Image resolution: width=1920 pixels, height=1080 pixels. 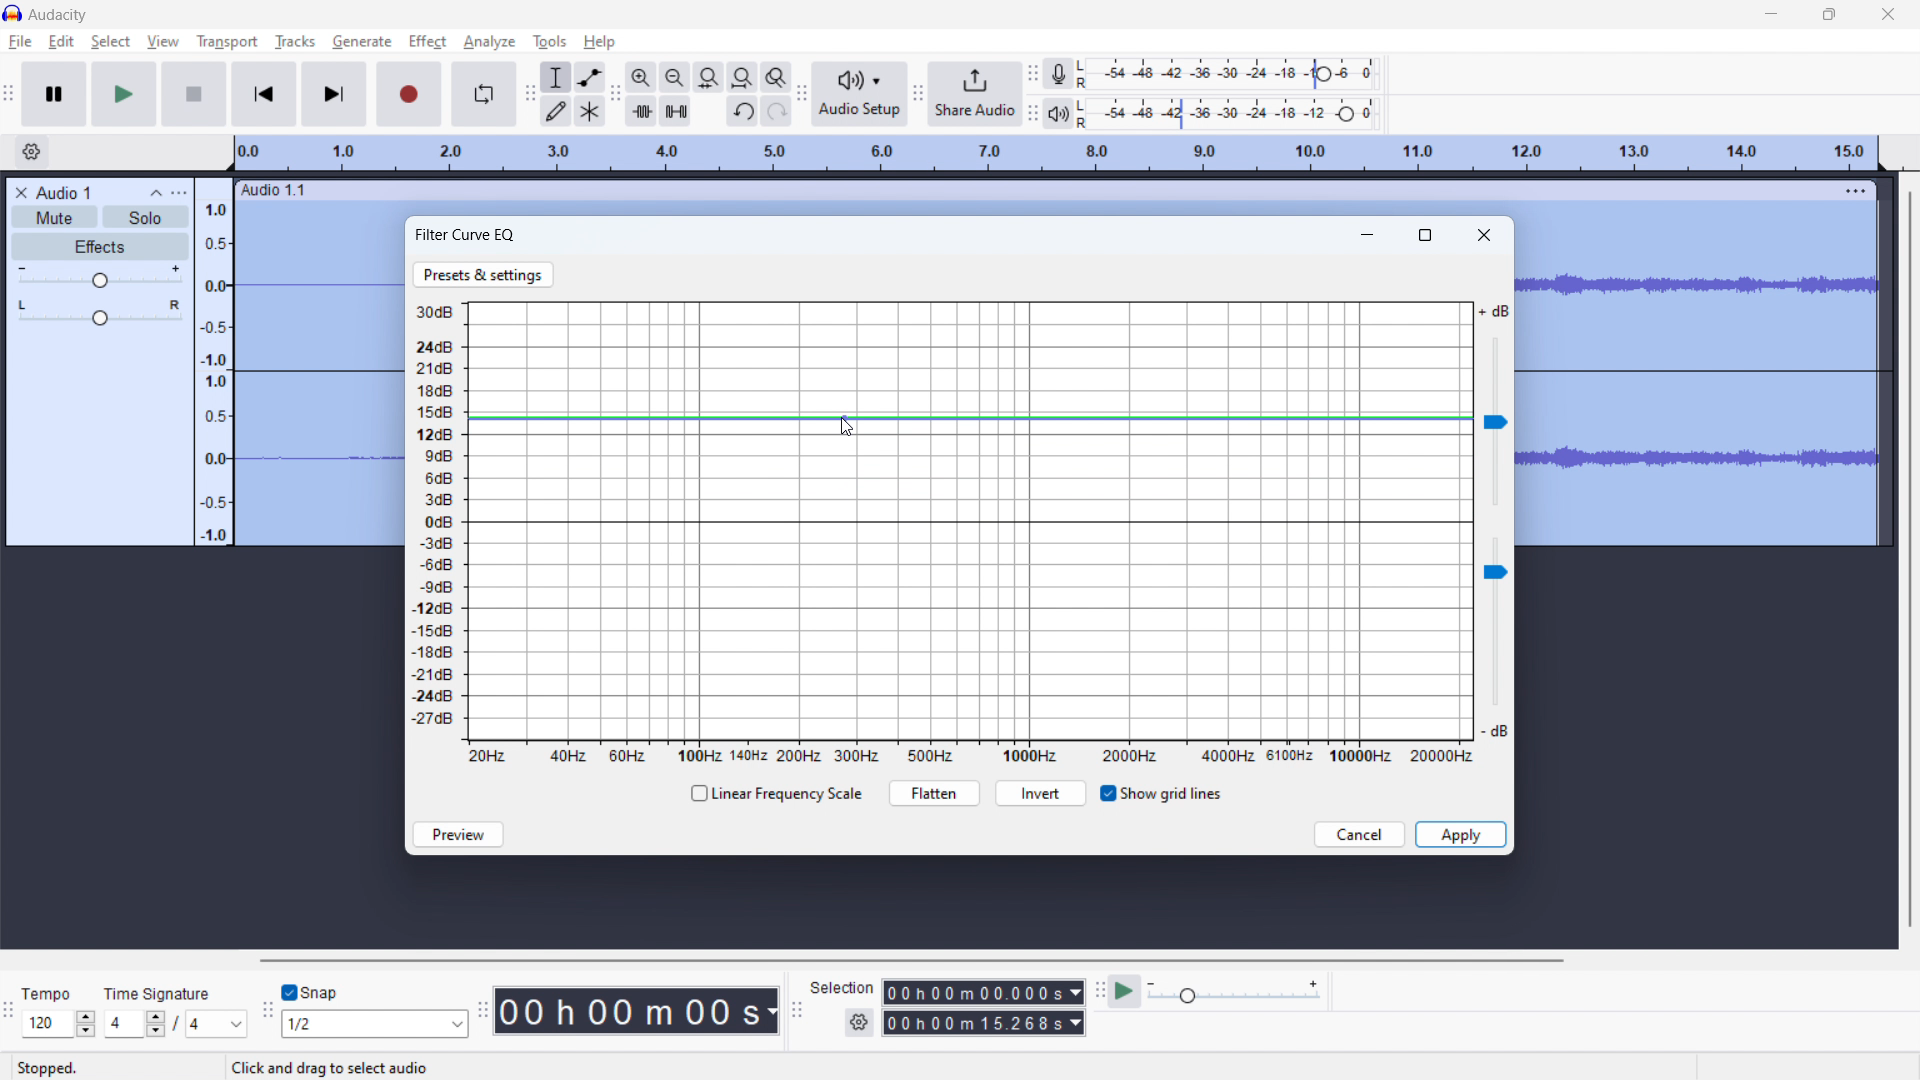 I want to click on horizontal scrollbar, so click(x=908, y=960).